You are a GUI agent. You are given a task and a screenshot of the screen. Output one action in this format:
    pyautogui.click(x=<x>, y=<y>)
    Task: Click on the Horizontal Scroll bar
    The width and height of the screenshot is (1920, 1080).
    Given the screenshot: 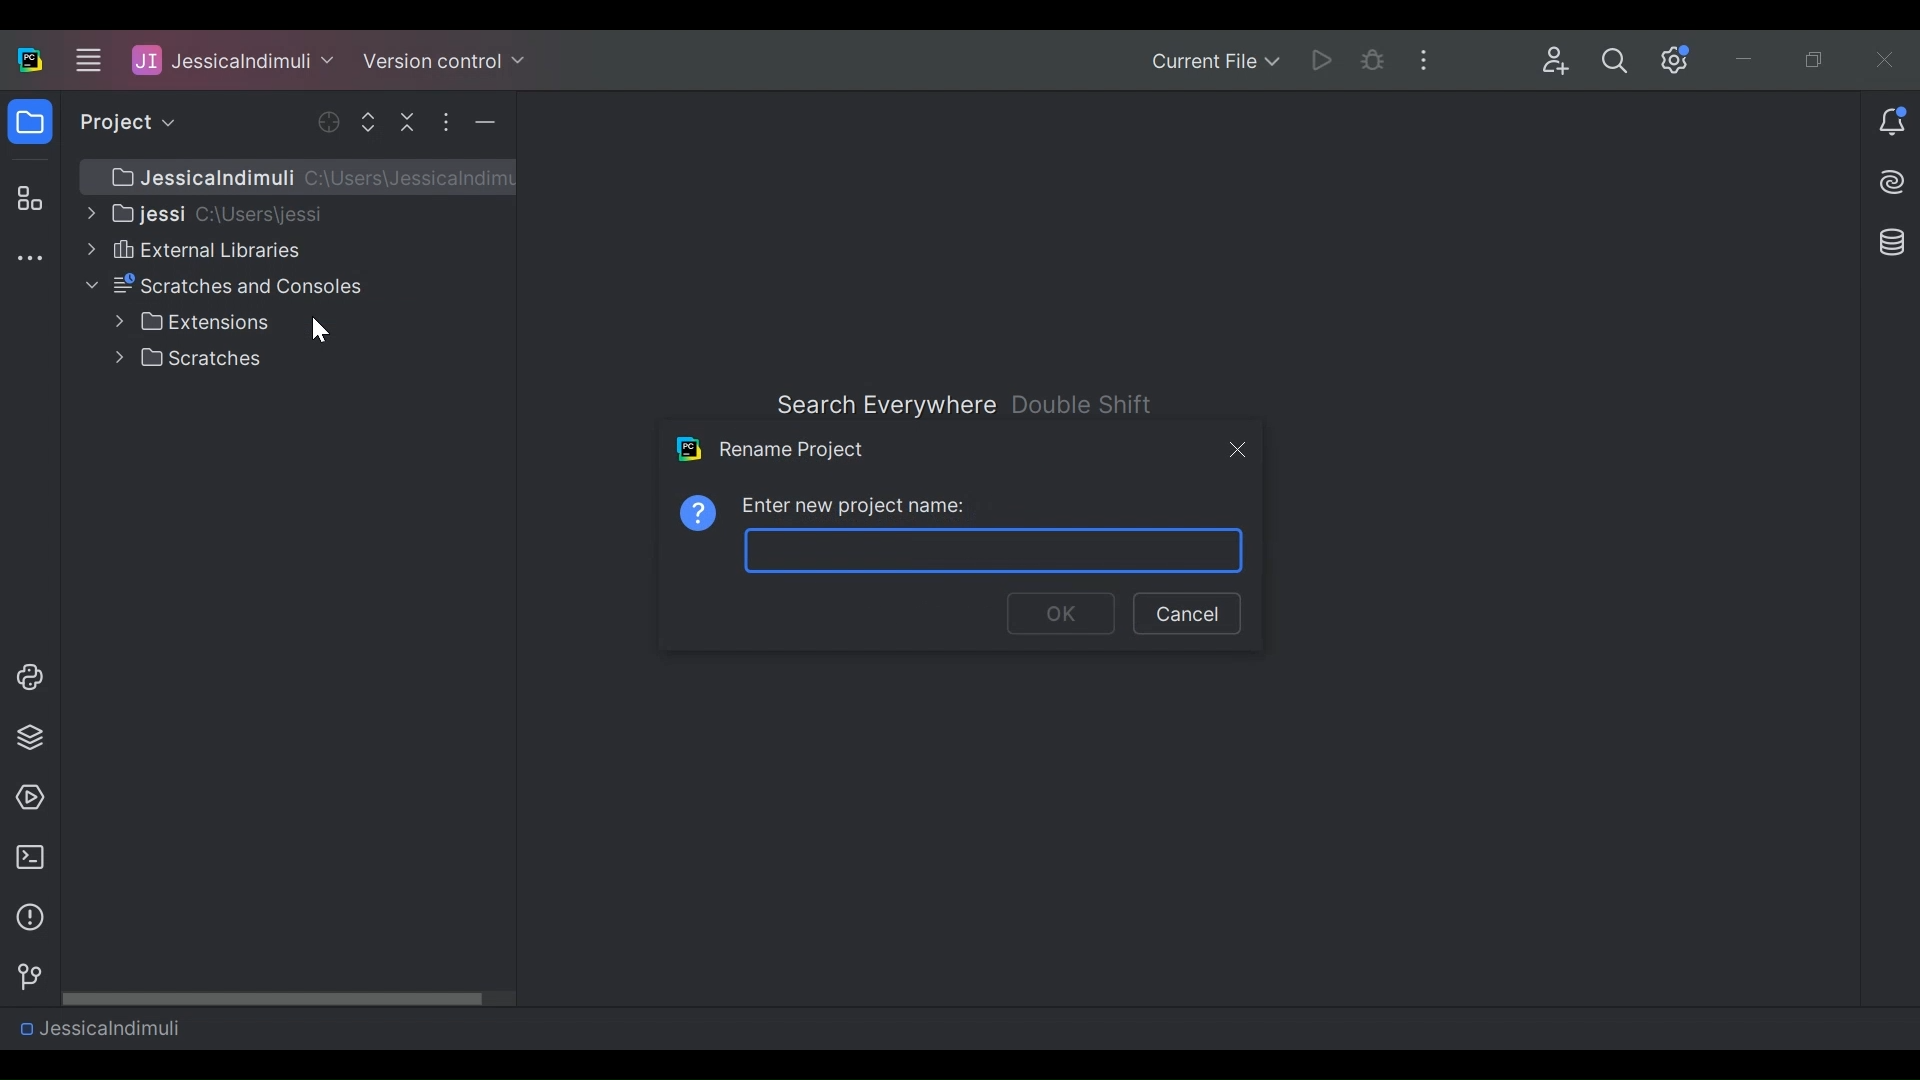 What is the action you would take?
    pyautogui.click(x=289, y=997)
    